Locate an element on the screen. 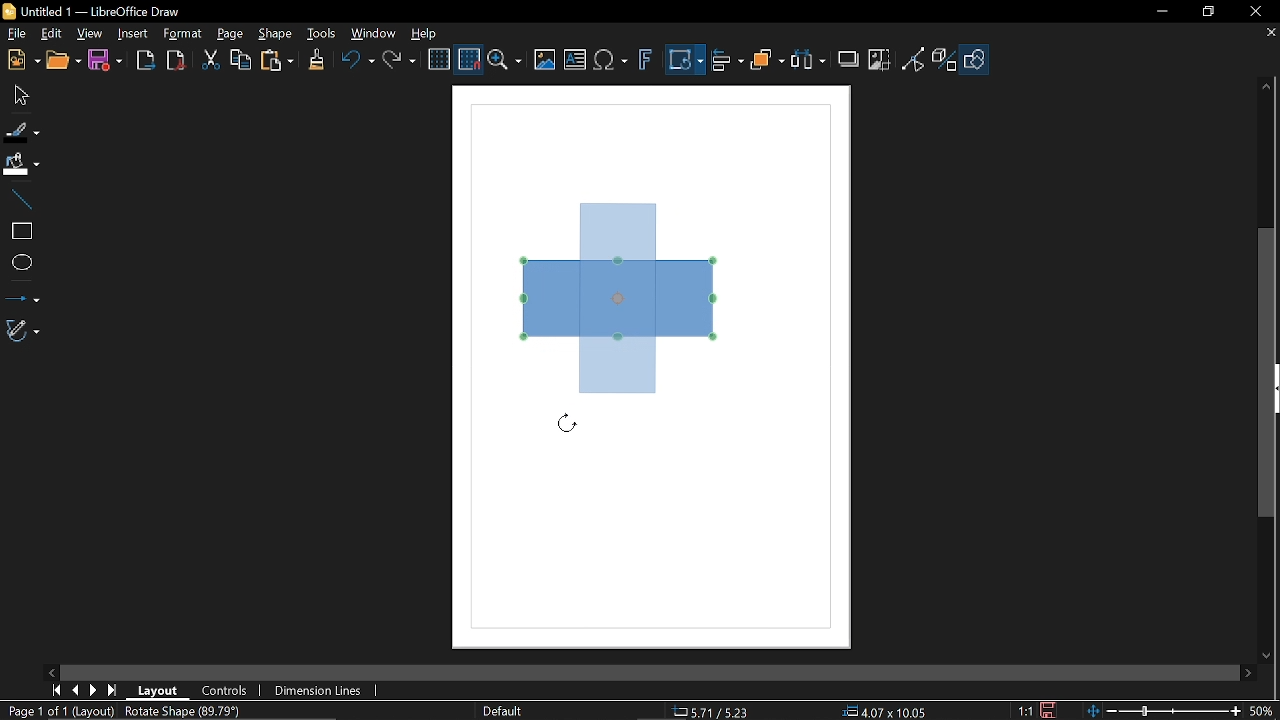 This screenshot has height=720, width=1280. Arrange is located at coordinates (767, 62).